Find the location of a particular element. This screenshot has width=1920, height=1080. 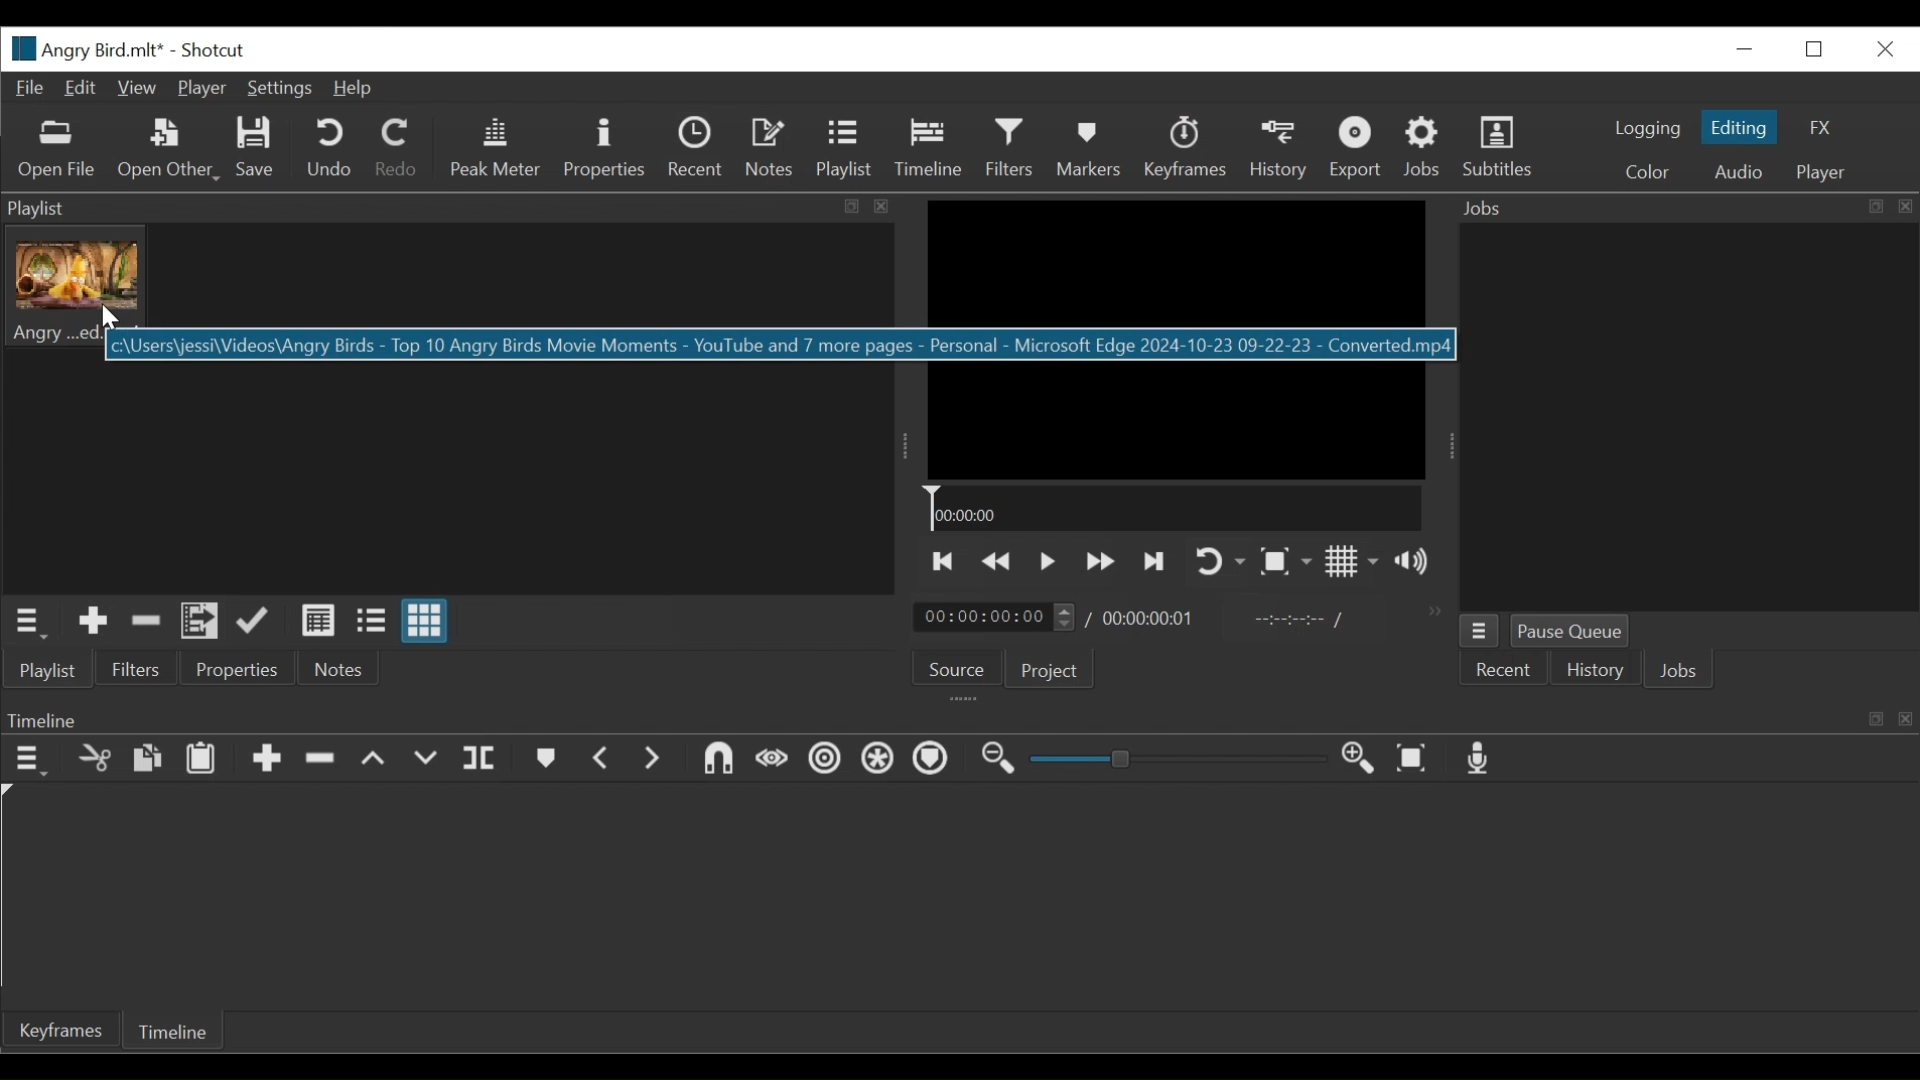

Paste is located at coordinates (200, 761).